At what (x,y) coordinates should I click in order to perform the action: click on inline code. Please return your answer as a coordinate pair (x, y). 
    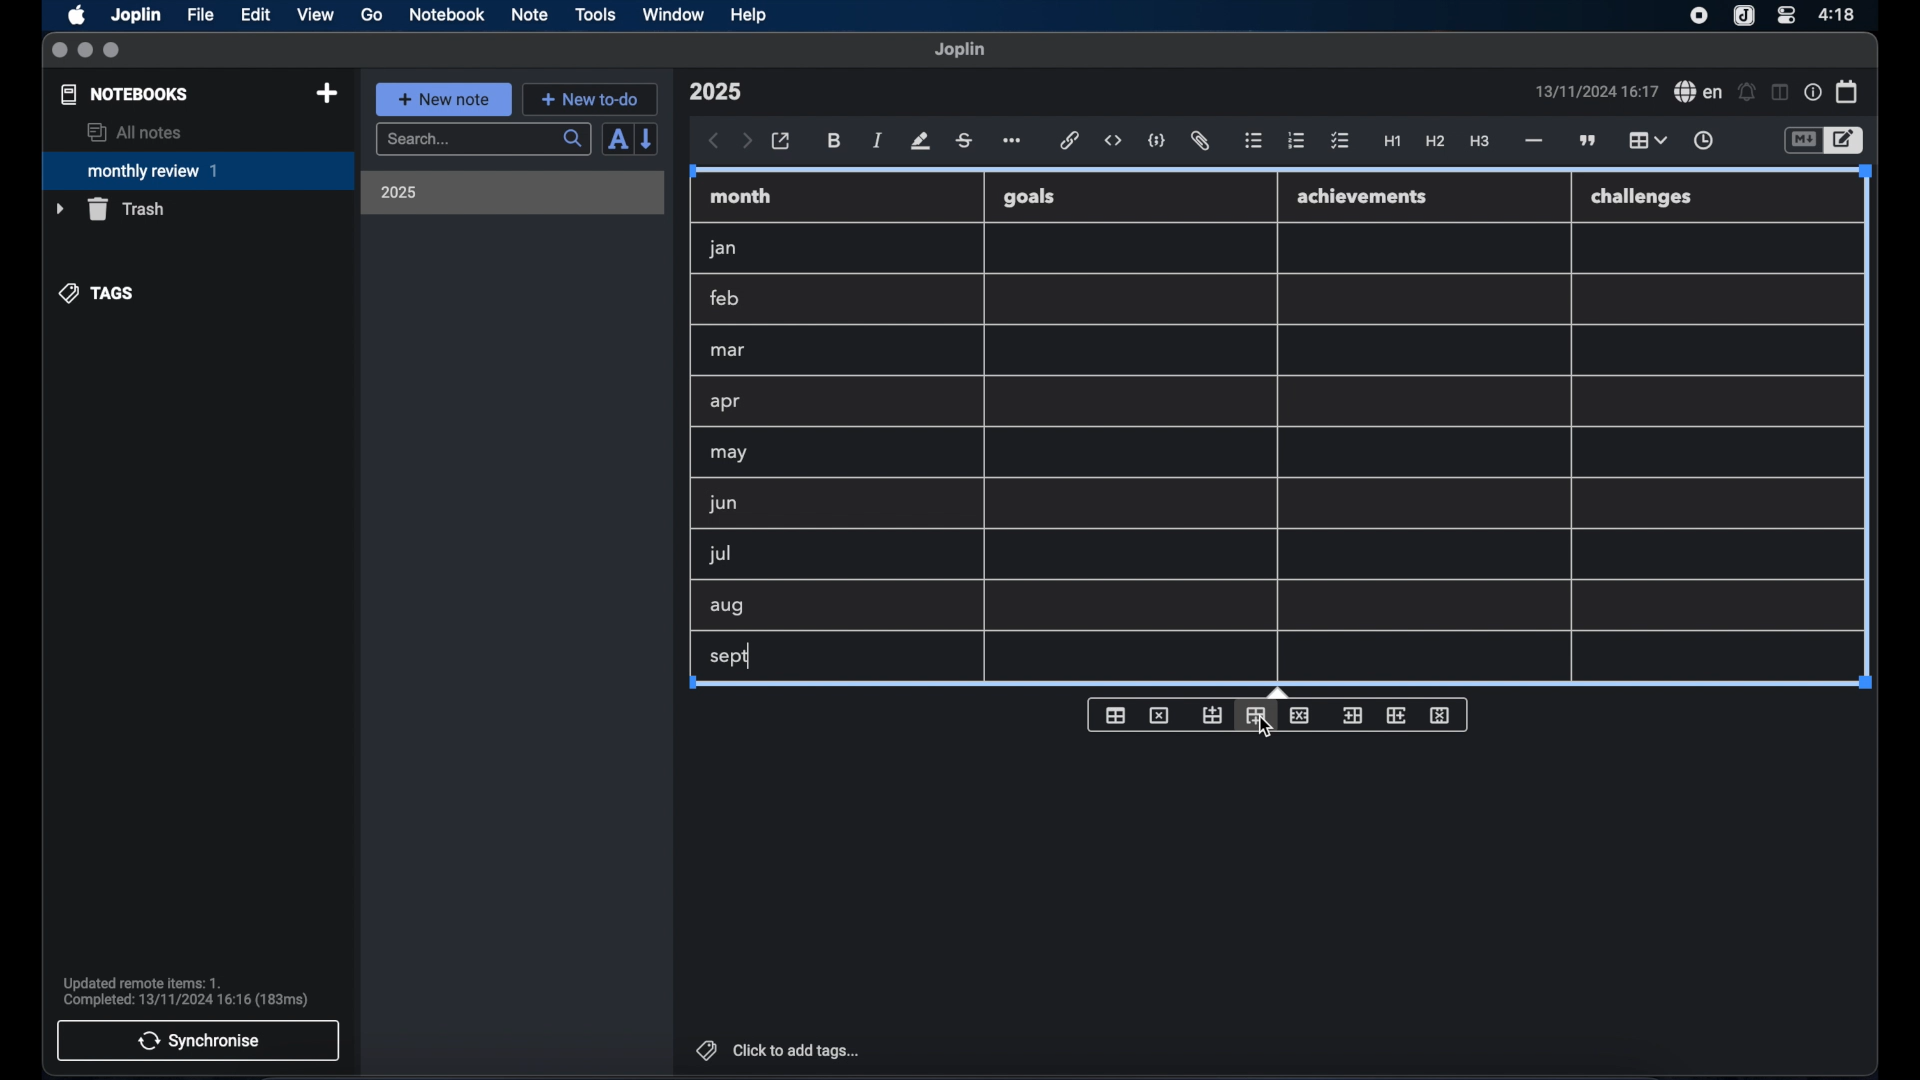
    Looking at the image, I should click on (1113, 141).